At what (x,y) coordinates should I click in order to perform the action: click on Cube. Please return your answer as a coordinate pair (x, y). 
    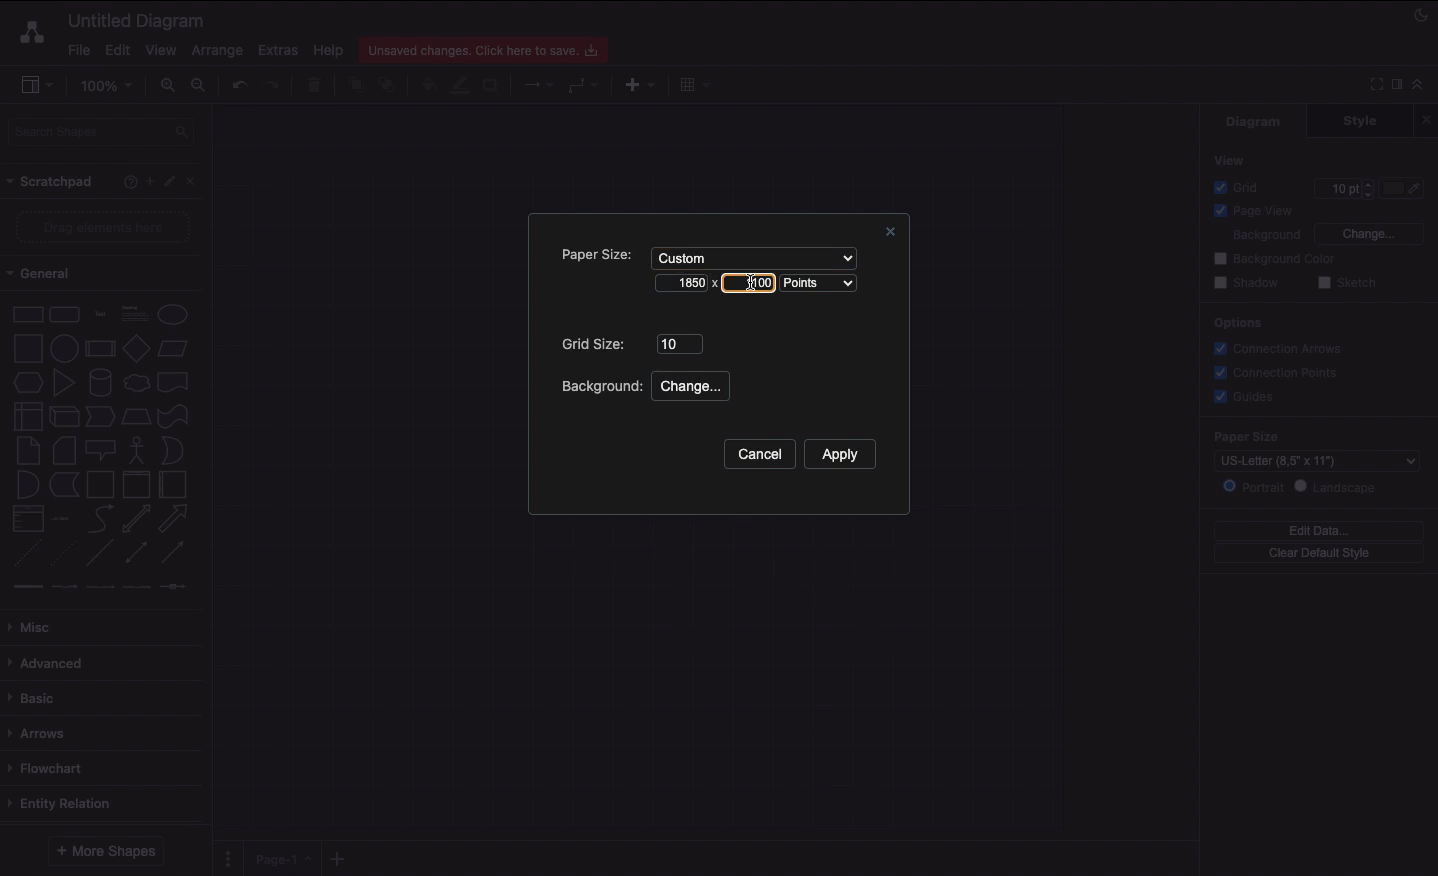
    Looking at the image, I should click on (64, 417).